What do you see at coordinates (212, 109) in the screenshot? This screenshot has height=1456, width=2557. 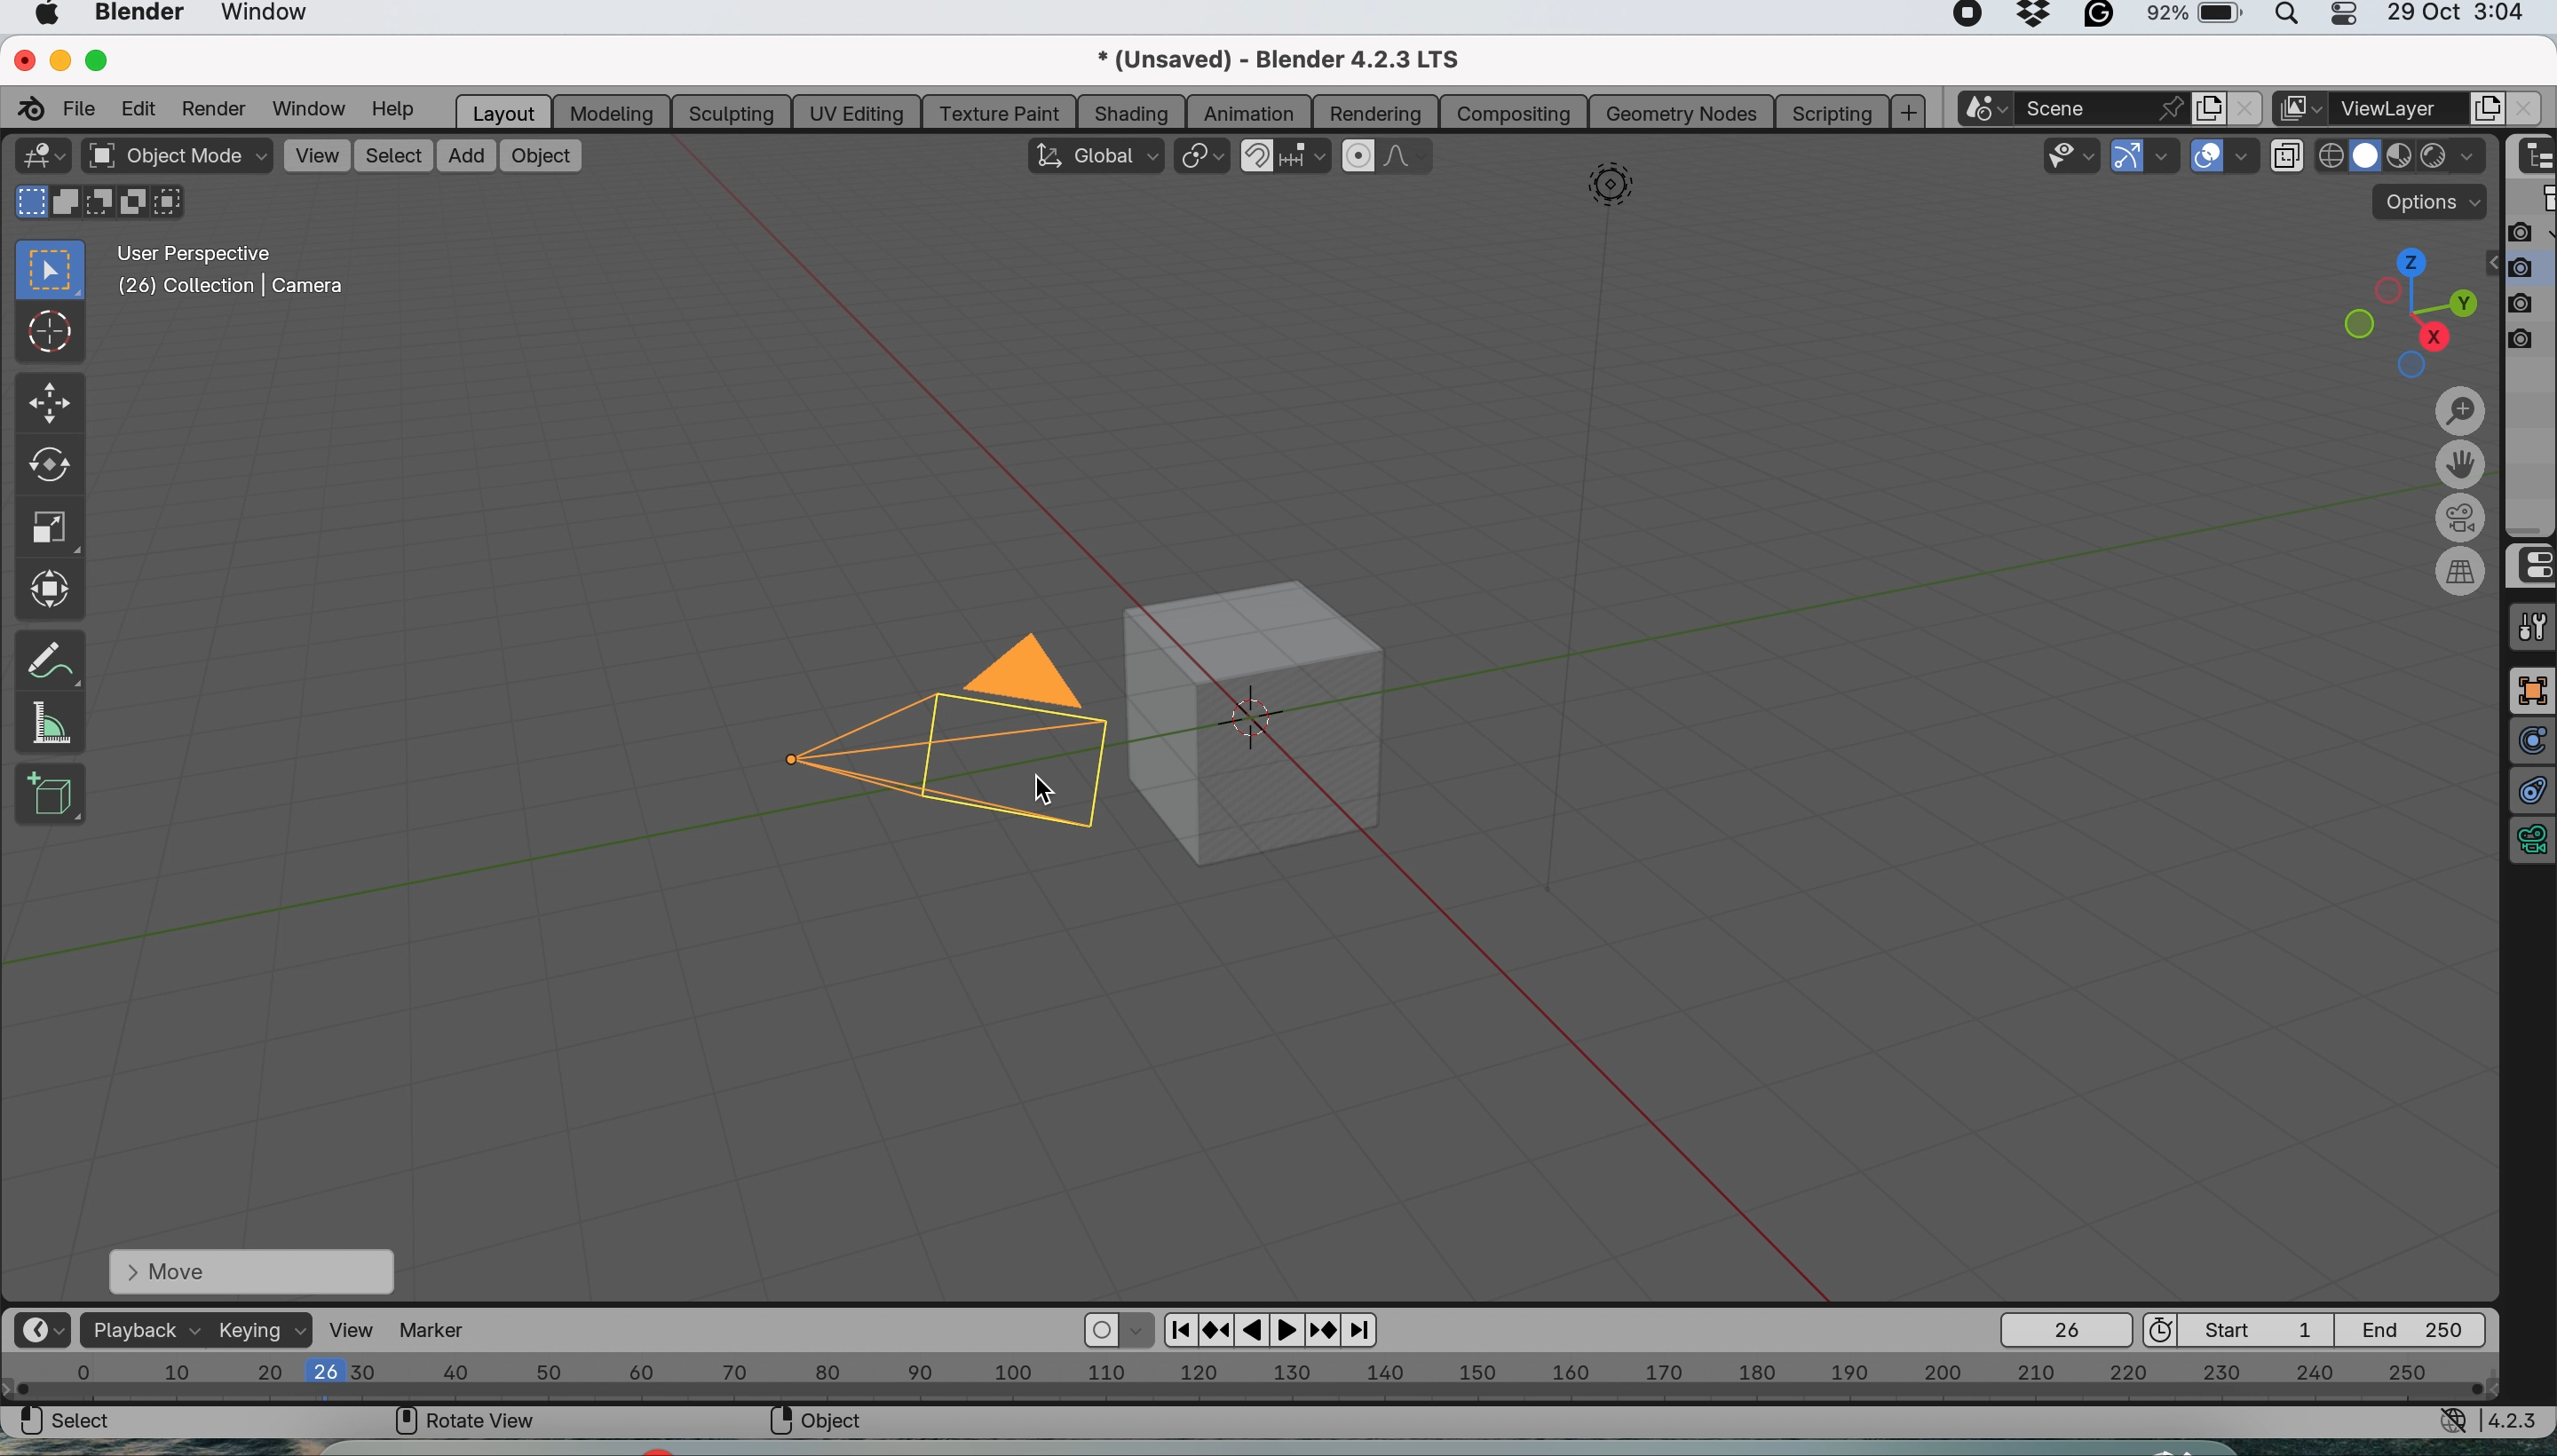 I see `render` at bounding box center [212, 109].